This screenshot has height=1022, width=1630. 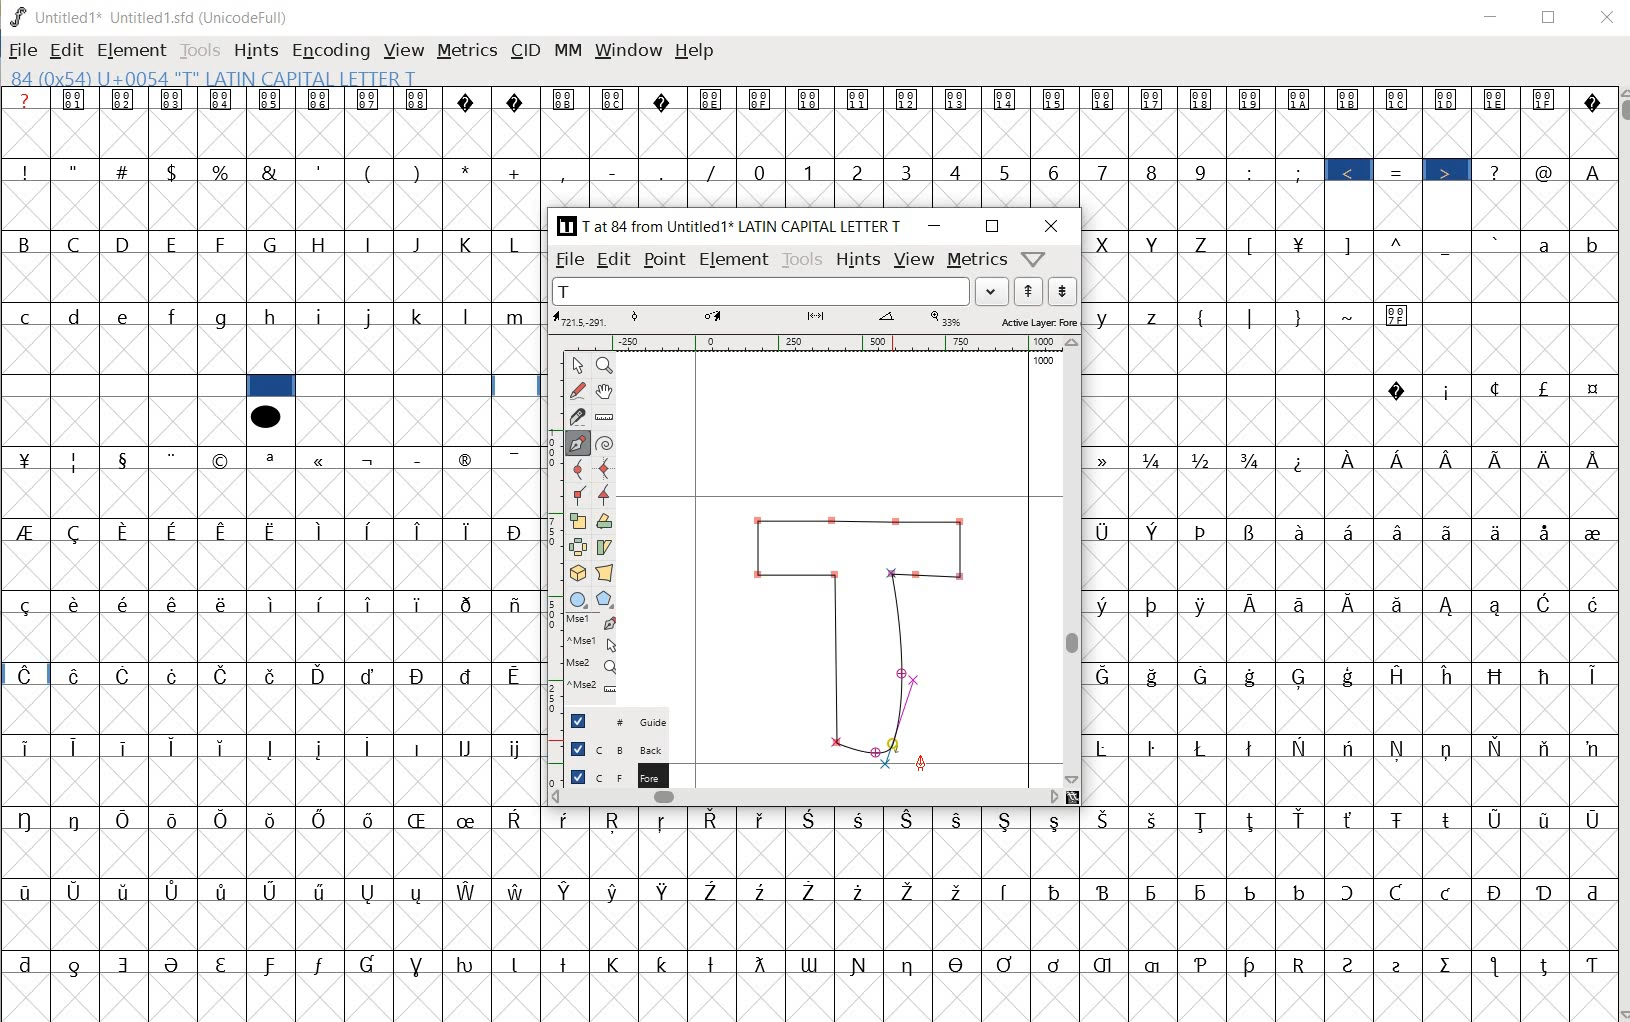 I want to click on pen tool cursor, so click(x=920, y=763).